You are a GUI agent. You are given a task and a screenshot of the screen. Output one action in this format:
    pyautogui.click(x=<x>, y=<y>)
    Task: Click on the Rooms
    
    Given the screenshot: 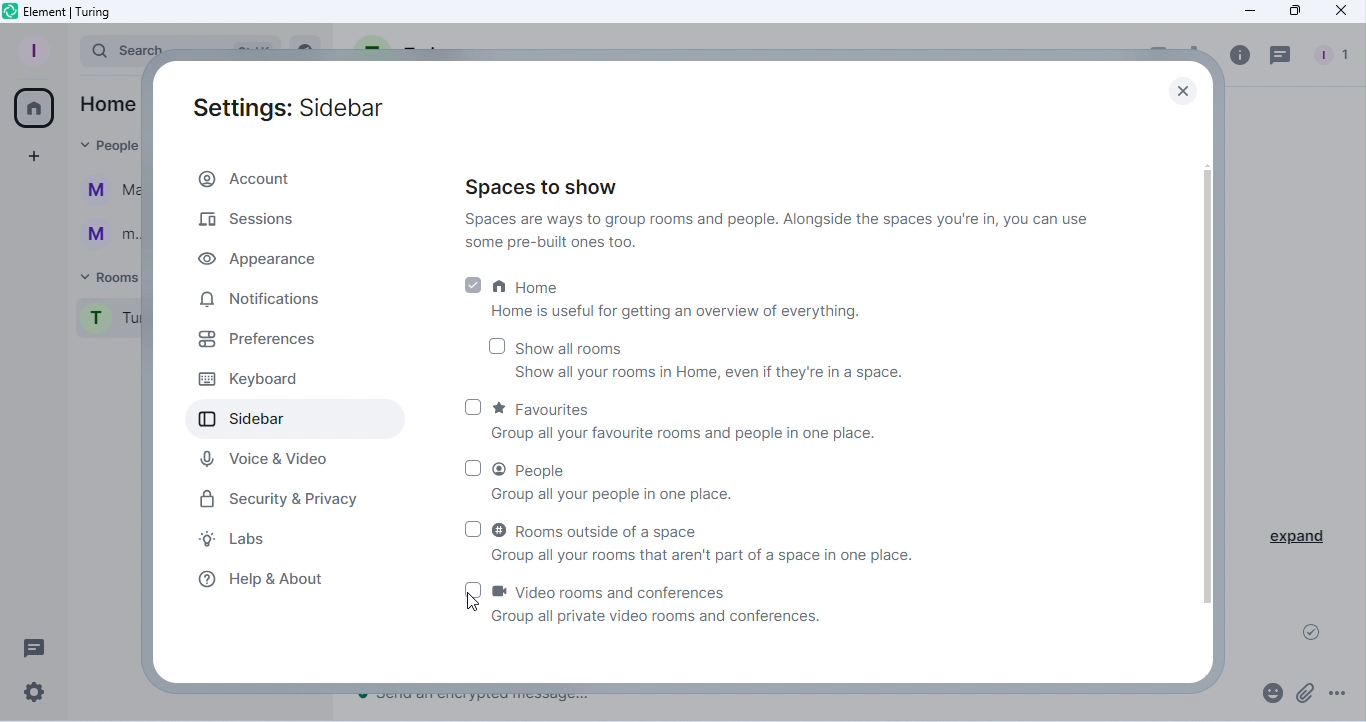 What is the action you would take?
    pyautogui.click(x=106, y=277)
    